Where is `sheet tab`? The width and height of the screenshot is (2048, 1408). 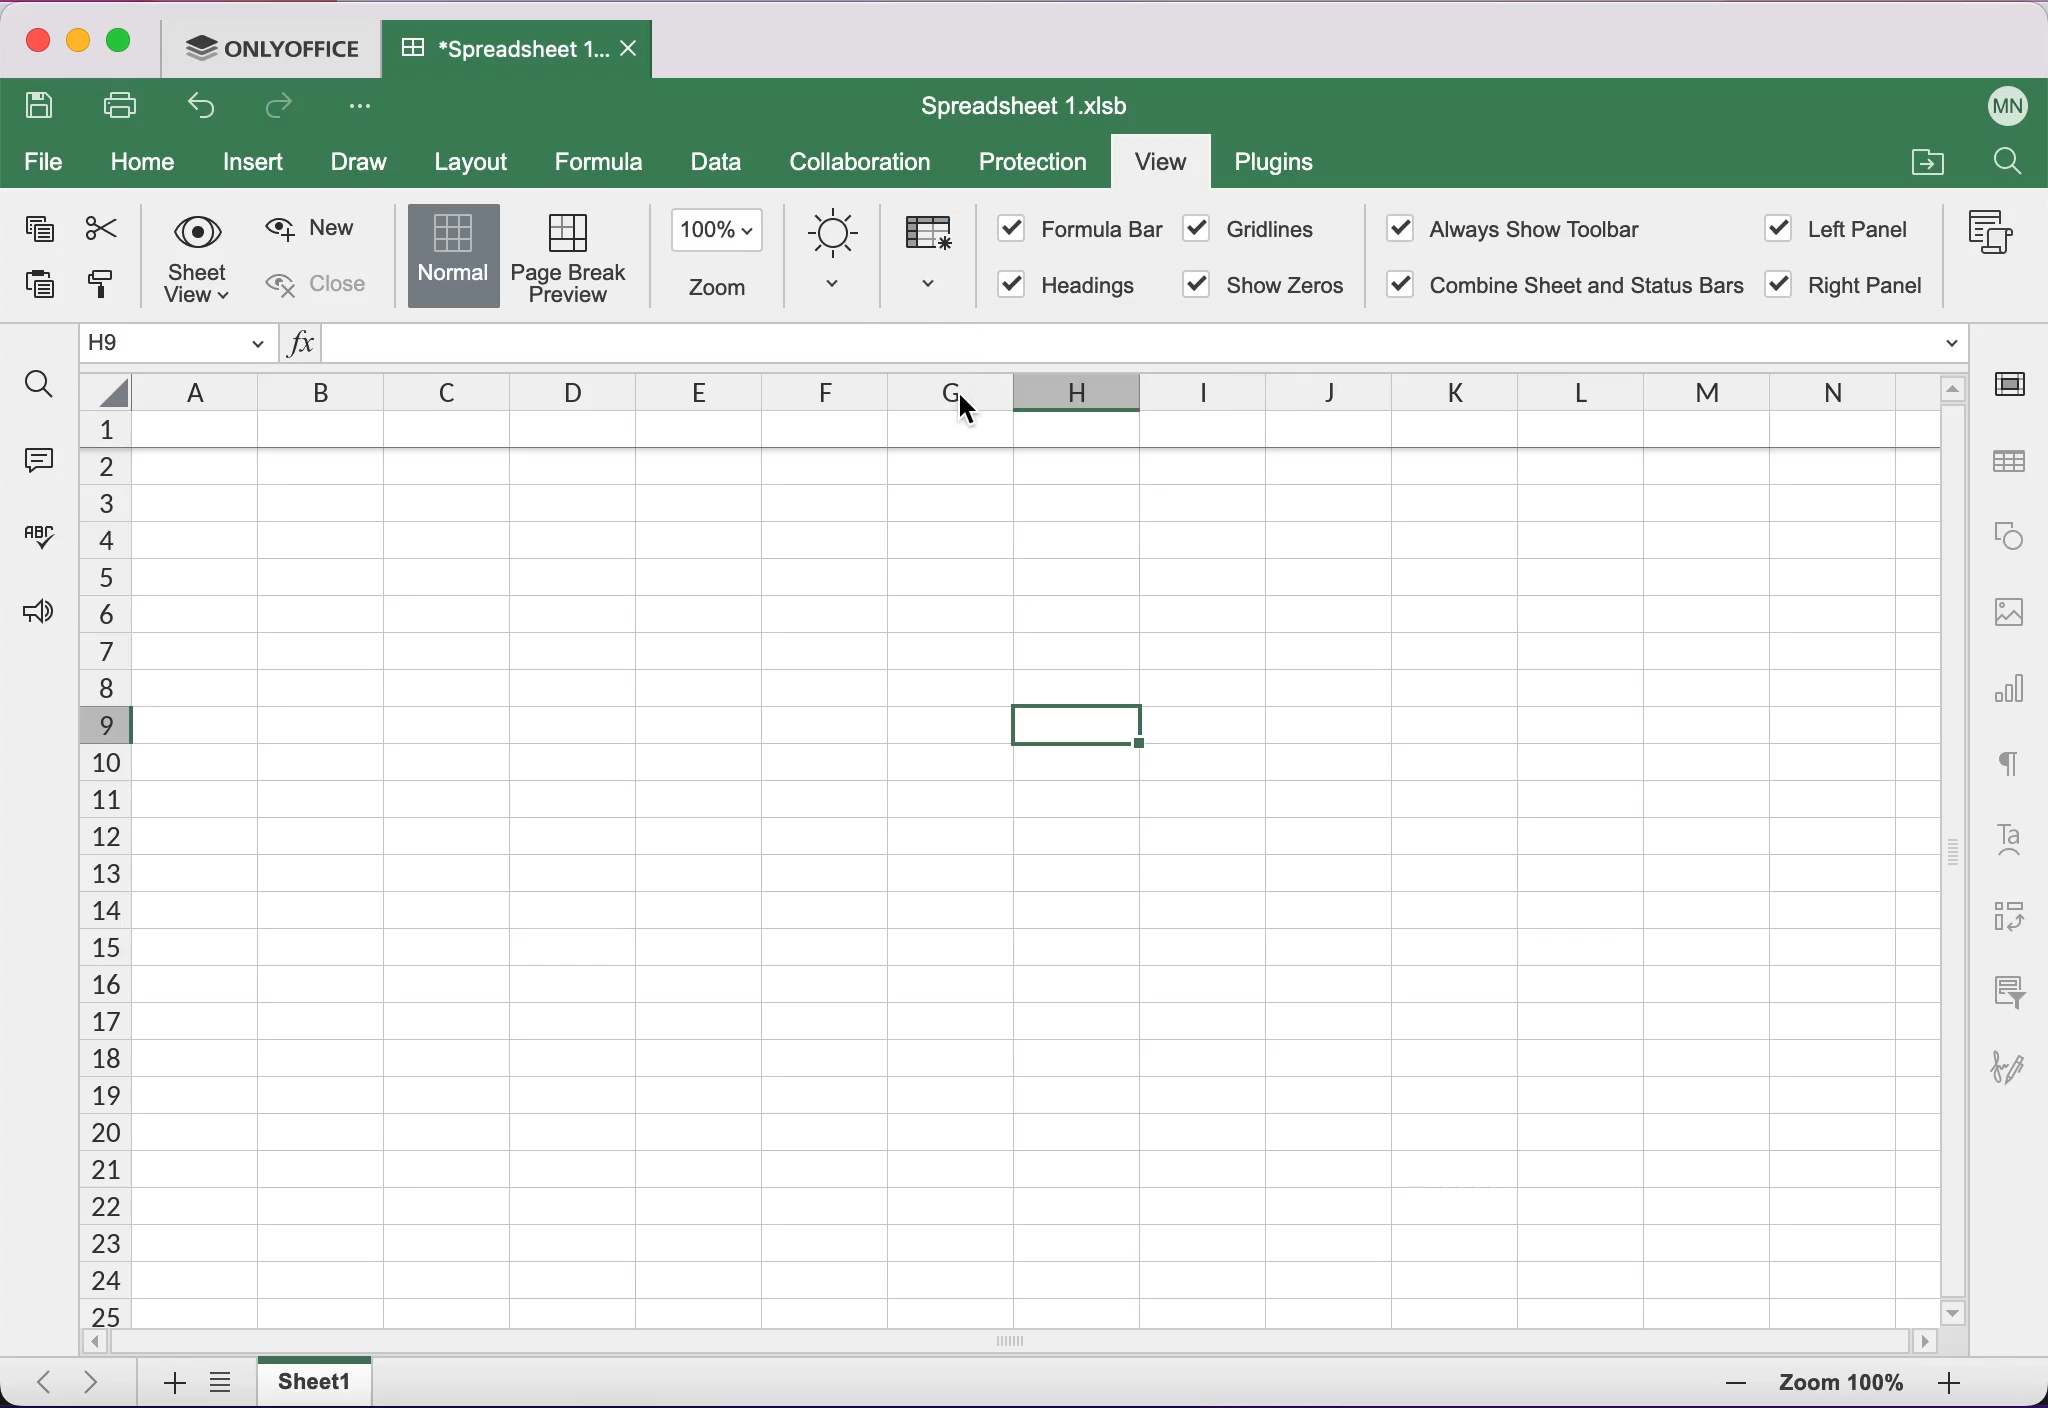
sheet tab is located at coordinates (324, 1382).